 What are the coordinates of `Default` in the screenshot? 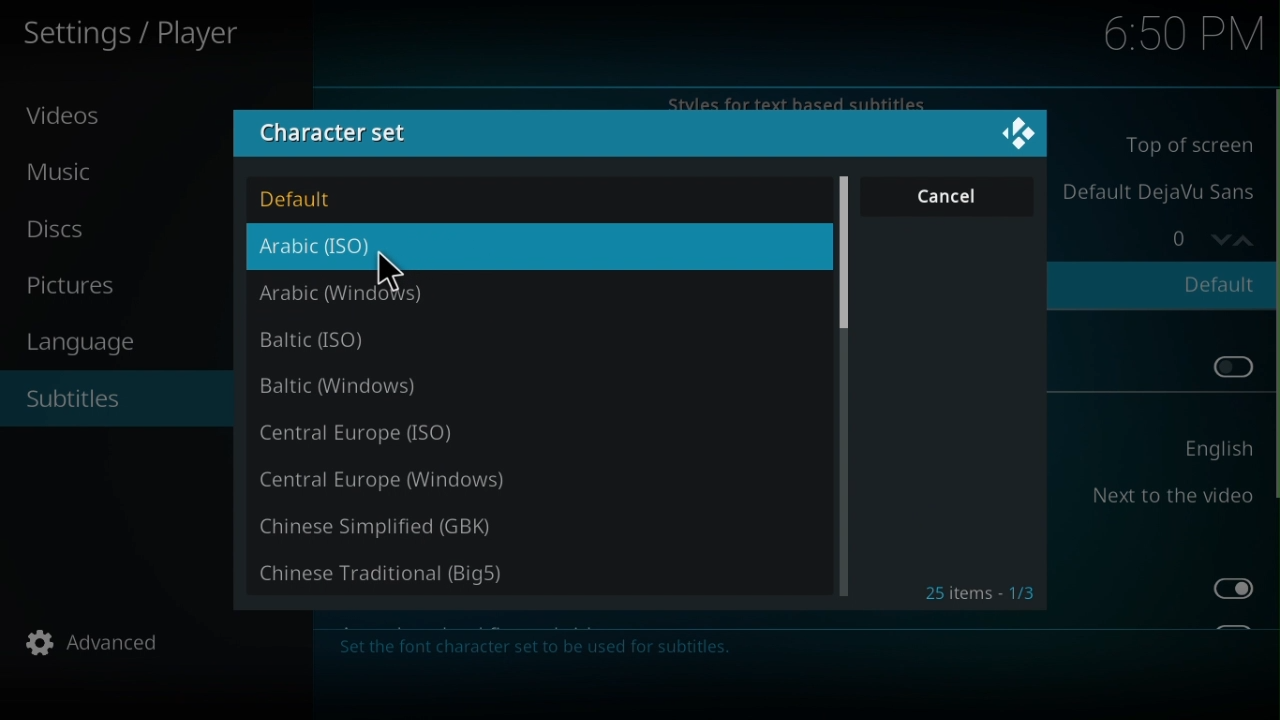 It's located at (316, 197).